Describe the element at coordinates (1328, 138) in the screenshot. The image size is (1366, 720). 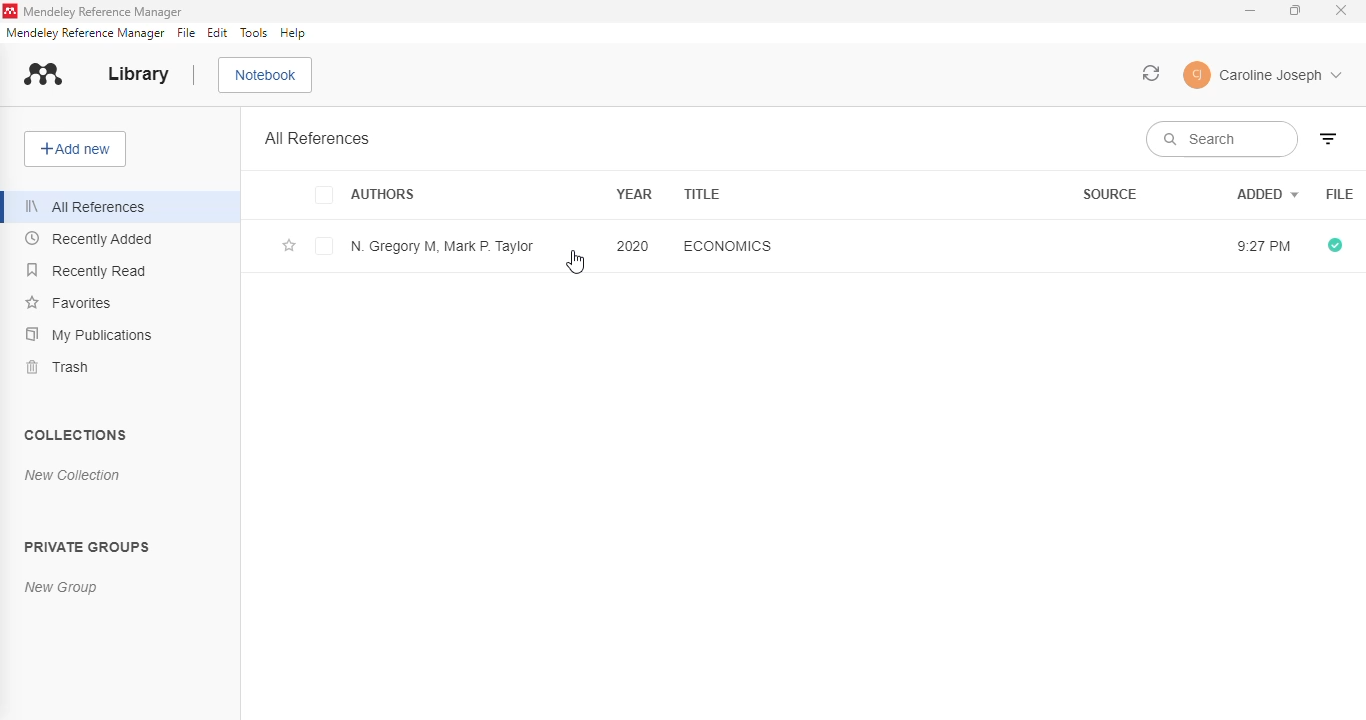
I see `filter by` at that location.